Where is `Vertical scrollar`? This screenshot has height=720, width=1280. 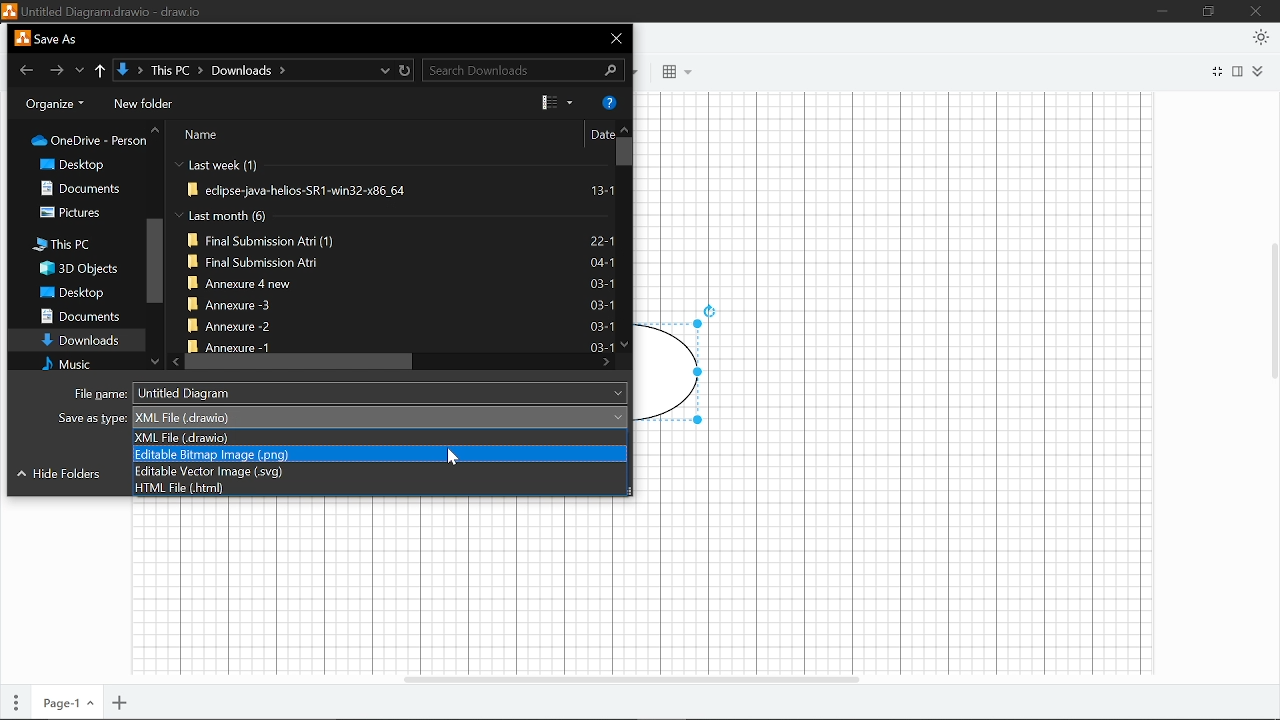 Vertical scrollar is located at coordinates (1272, 301).